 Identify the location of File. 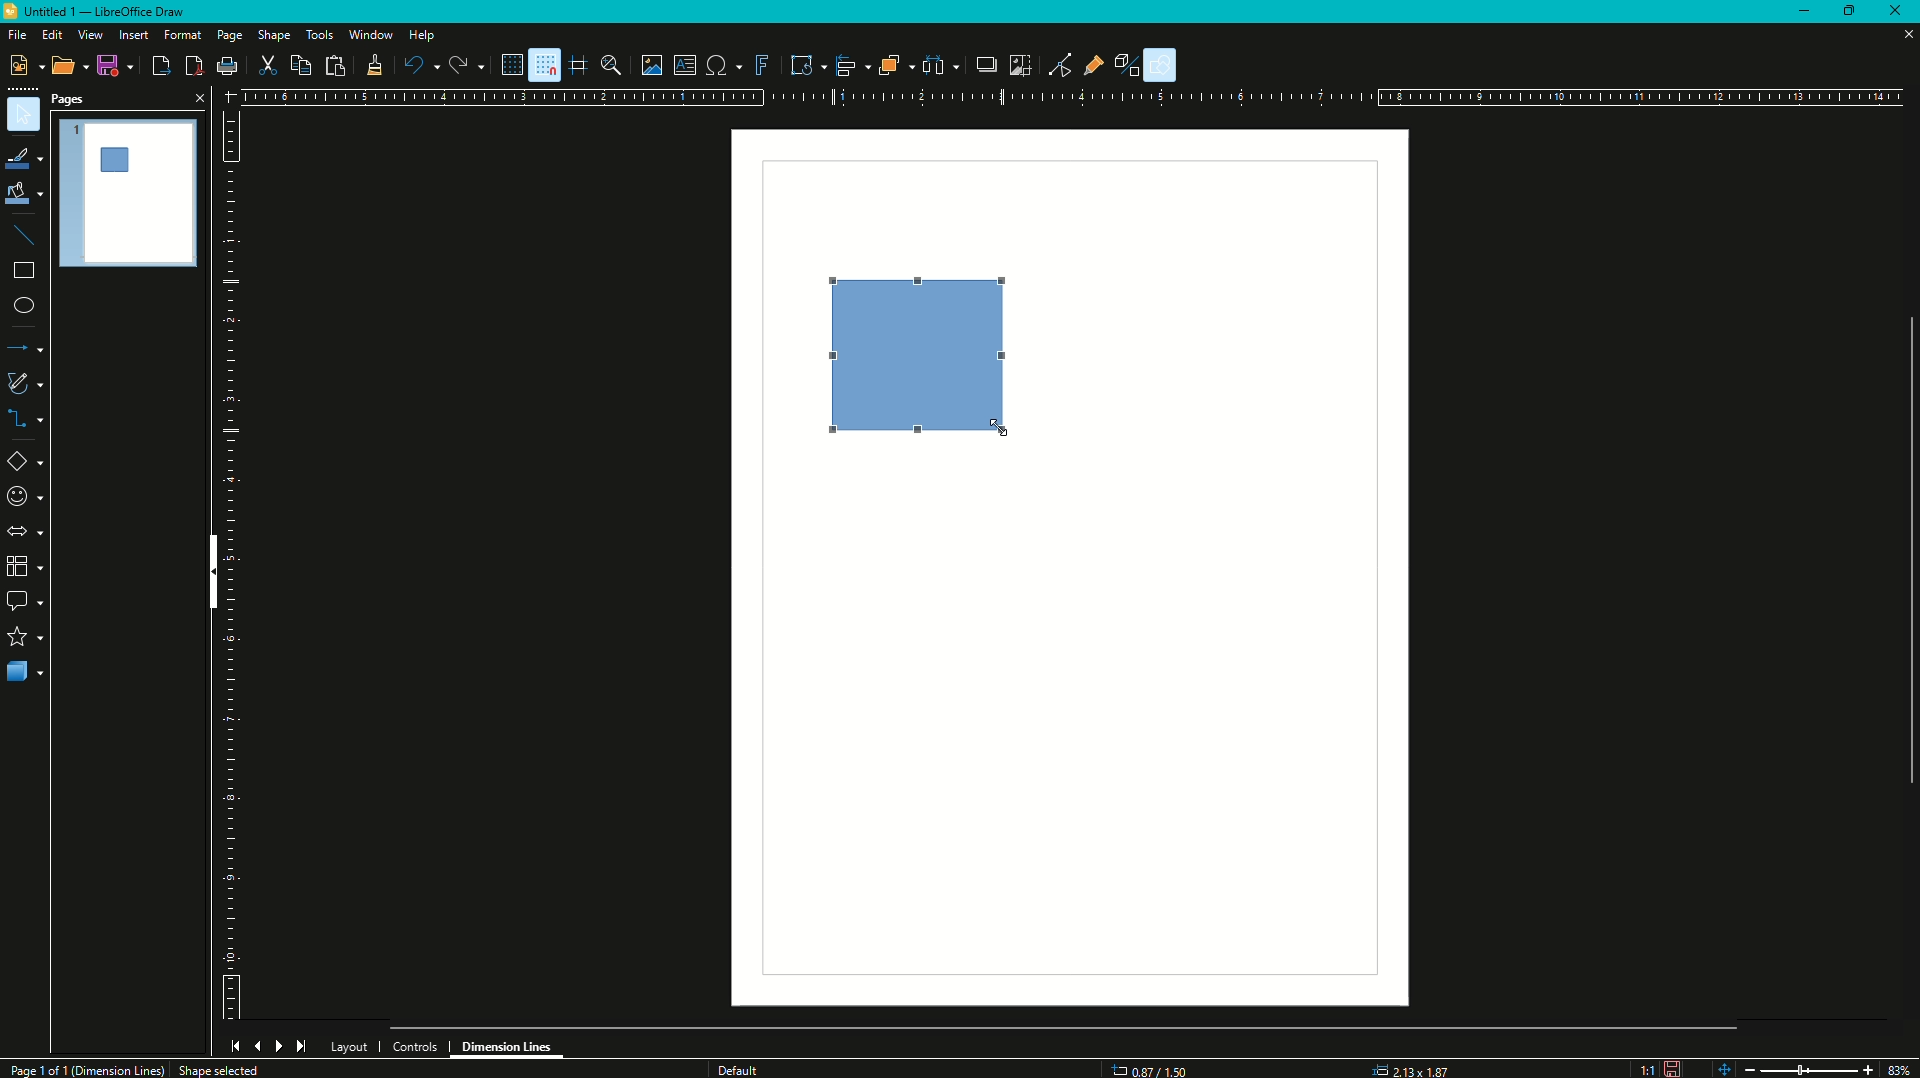
(16, 35).